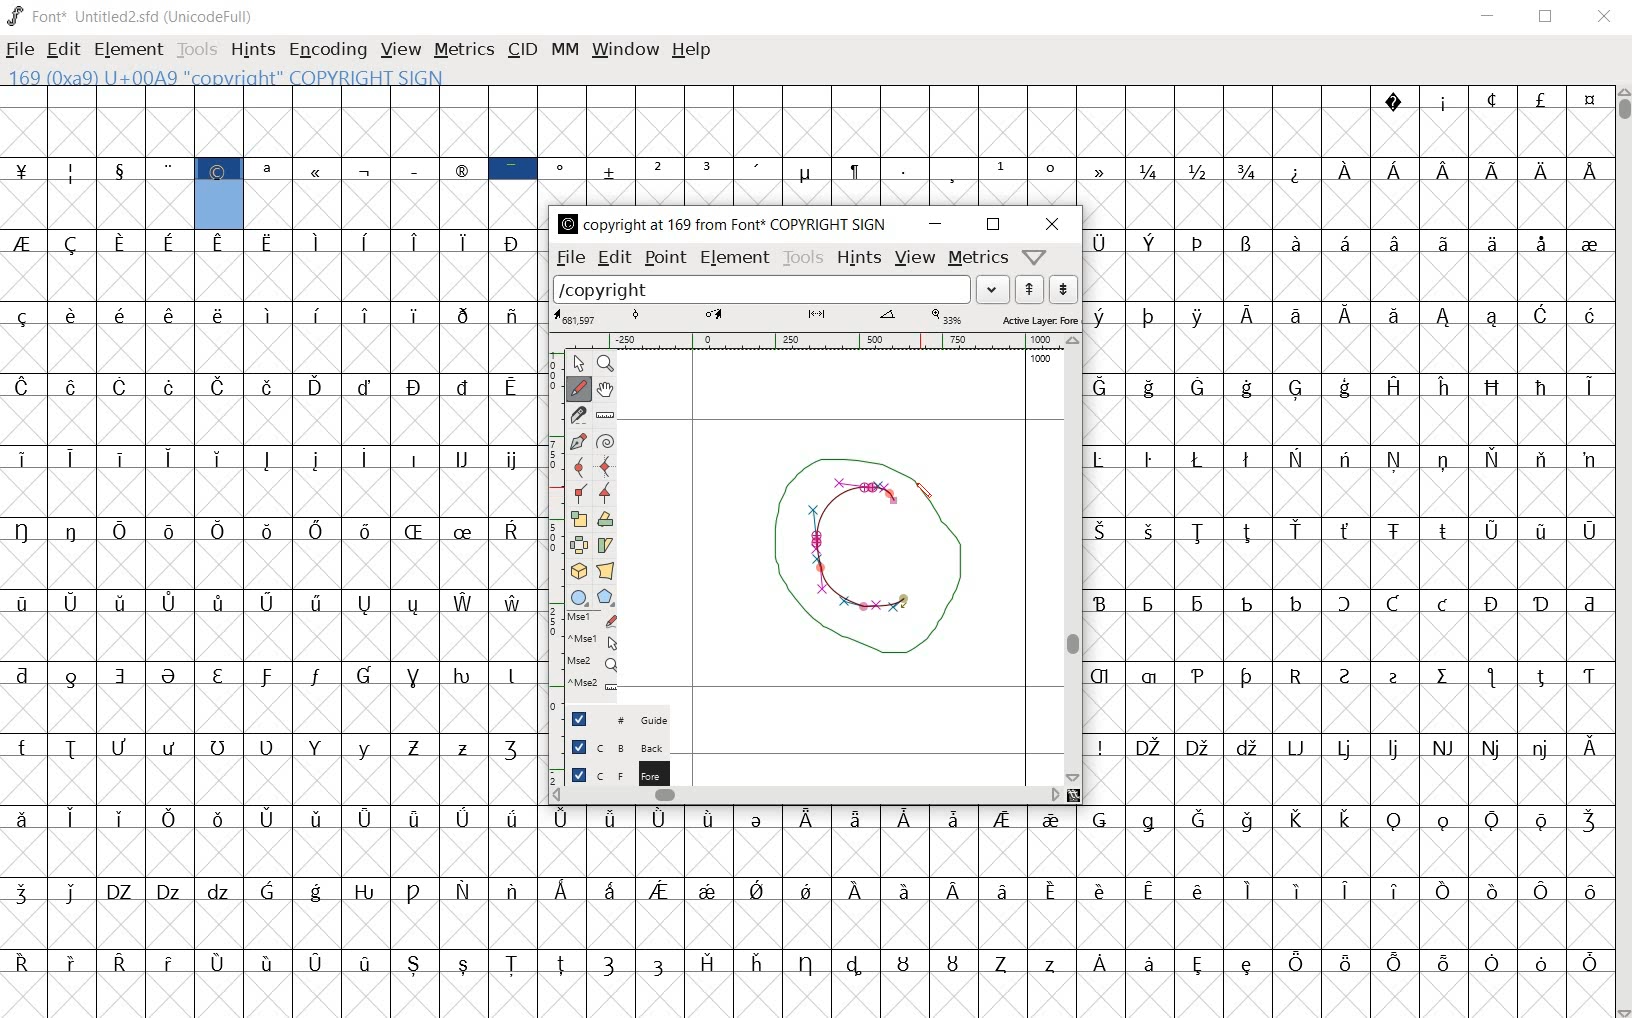 This screenshot has width=1632, height=1018. Describe the element at coordinates (802, 257) in the screenshot. I see `tools` at that location.